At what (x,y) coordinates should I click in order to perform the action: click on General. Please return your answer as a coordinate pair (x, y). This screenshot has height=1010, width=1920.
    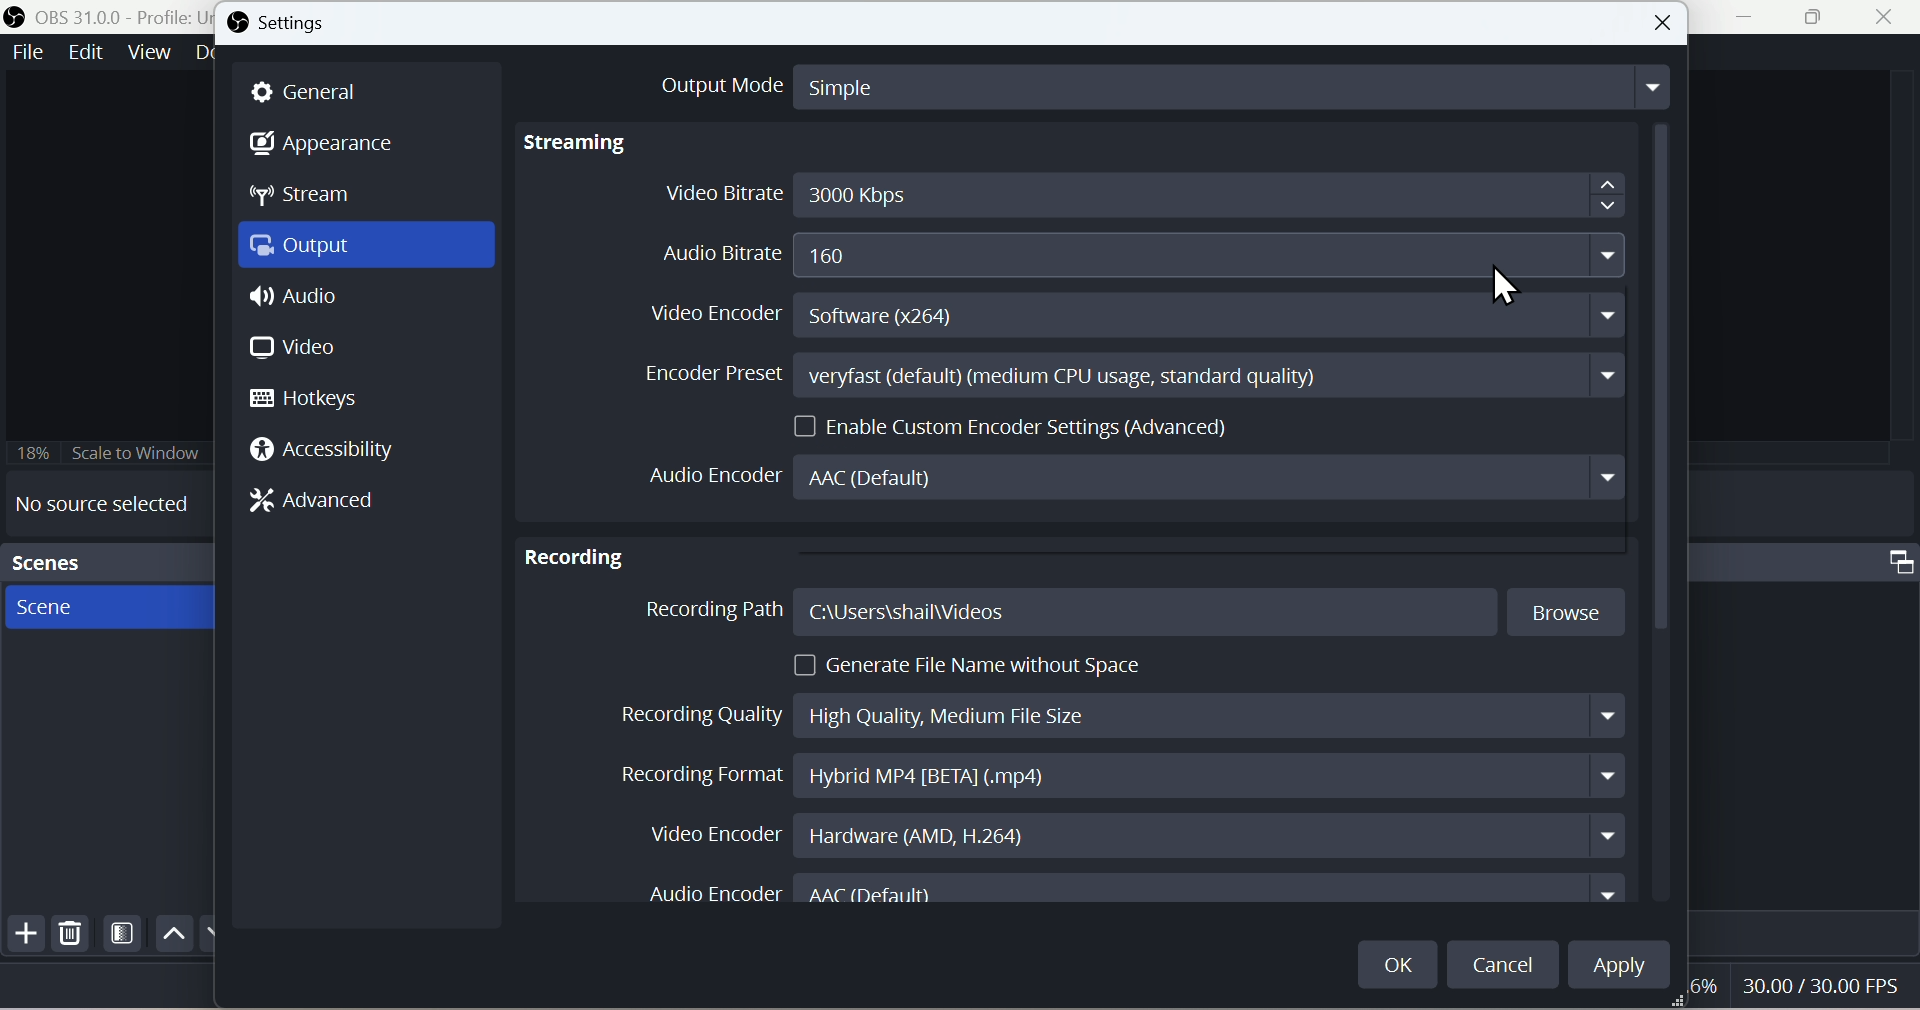
    Looking at the image, I should click on (318, 91).